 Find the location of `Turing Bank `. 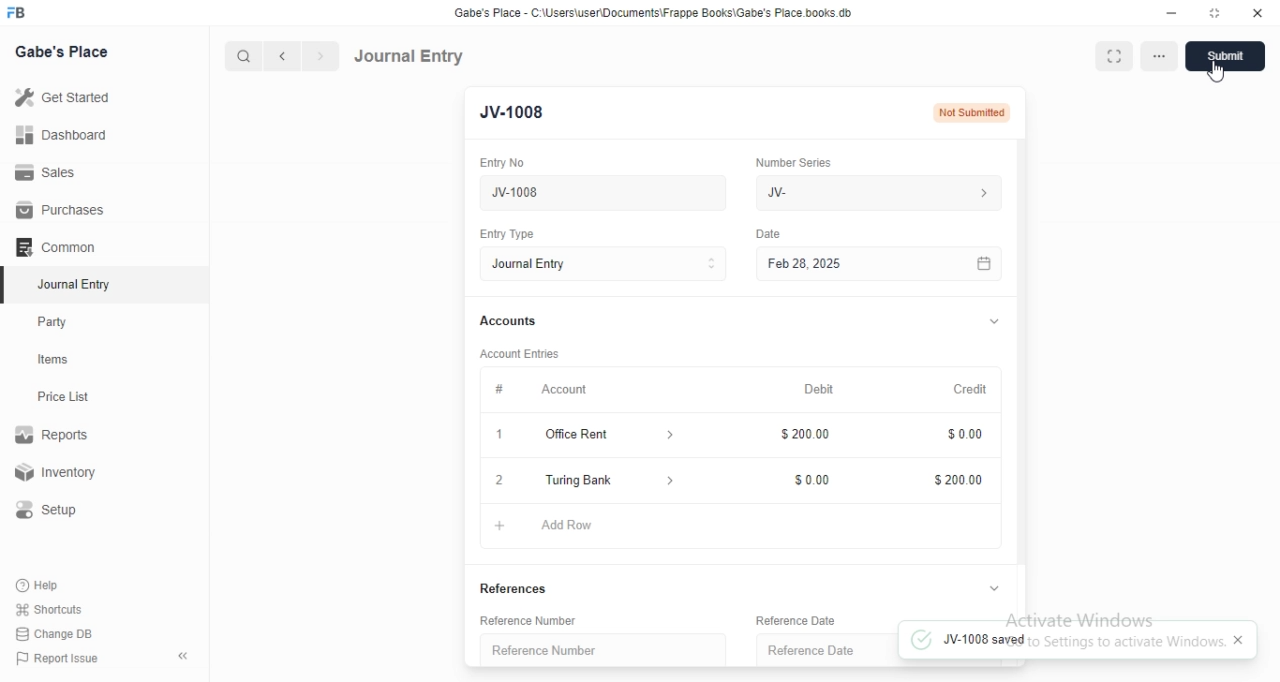

Turing Bank  is located at coordinates (611, 483).